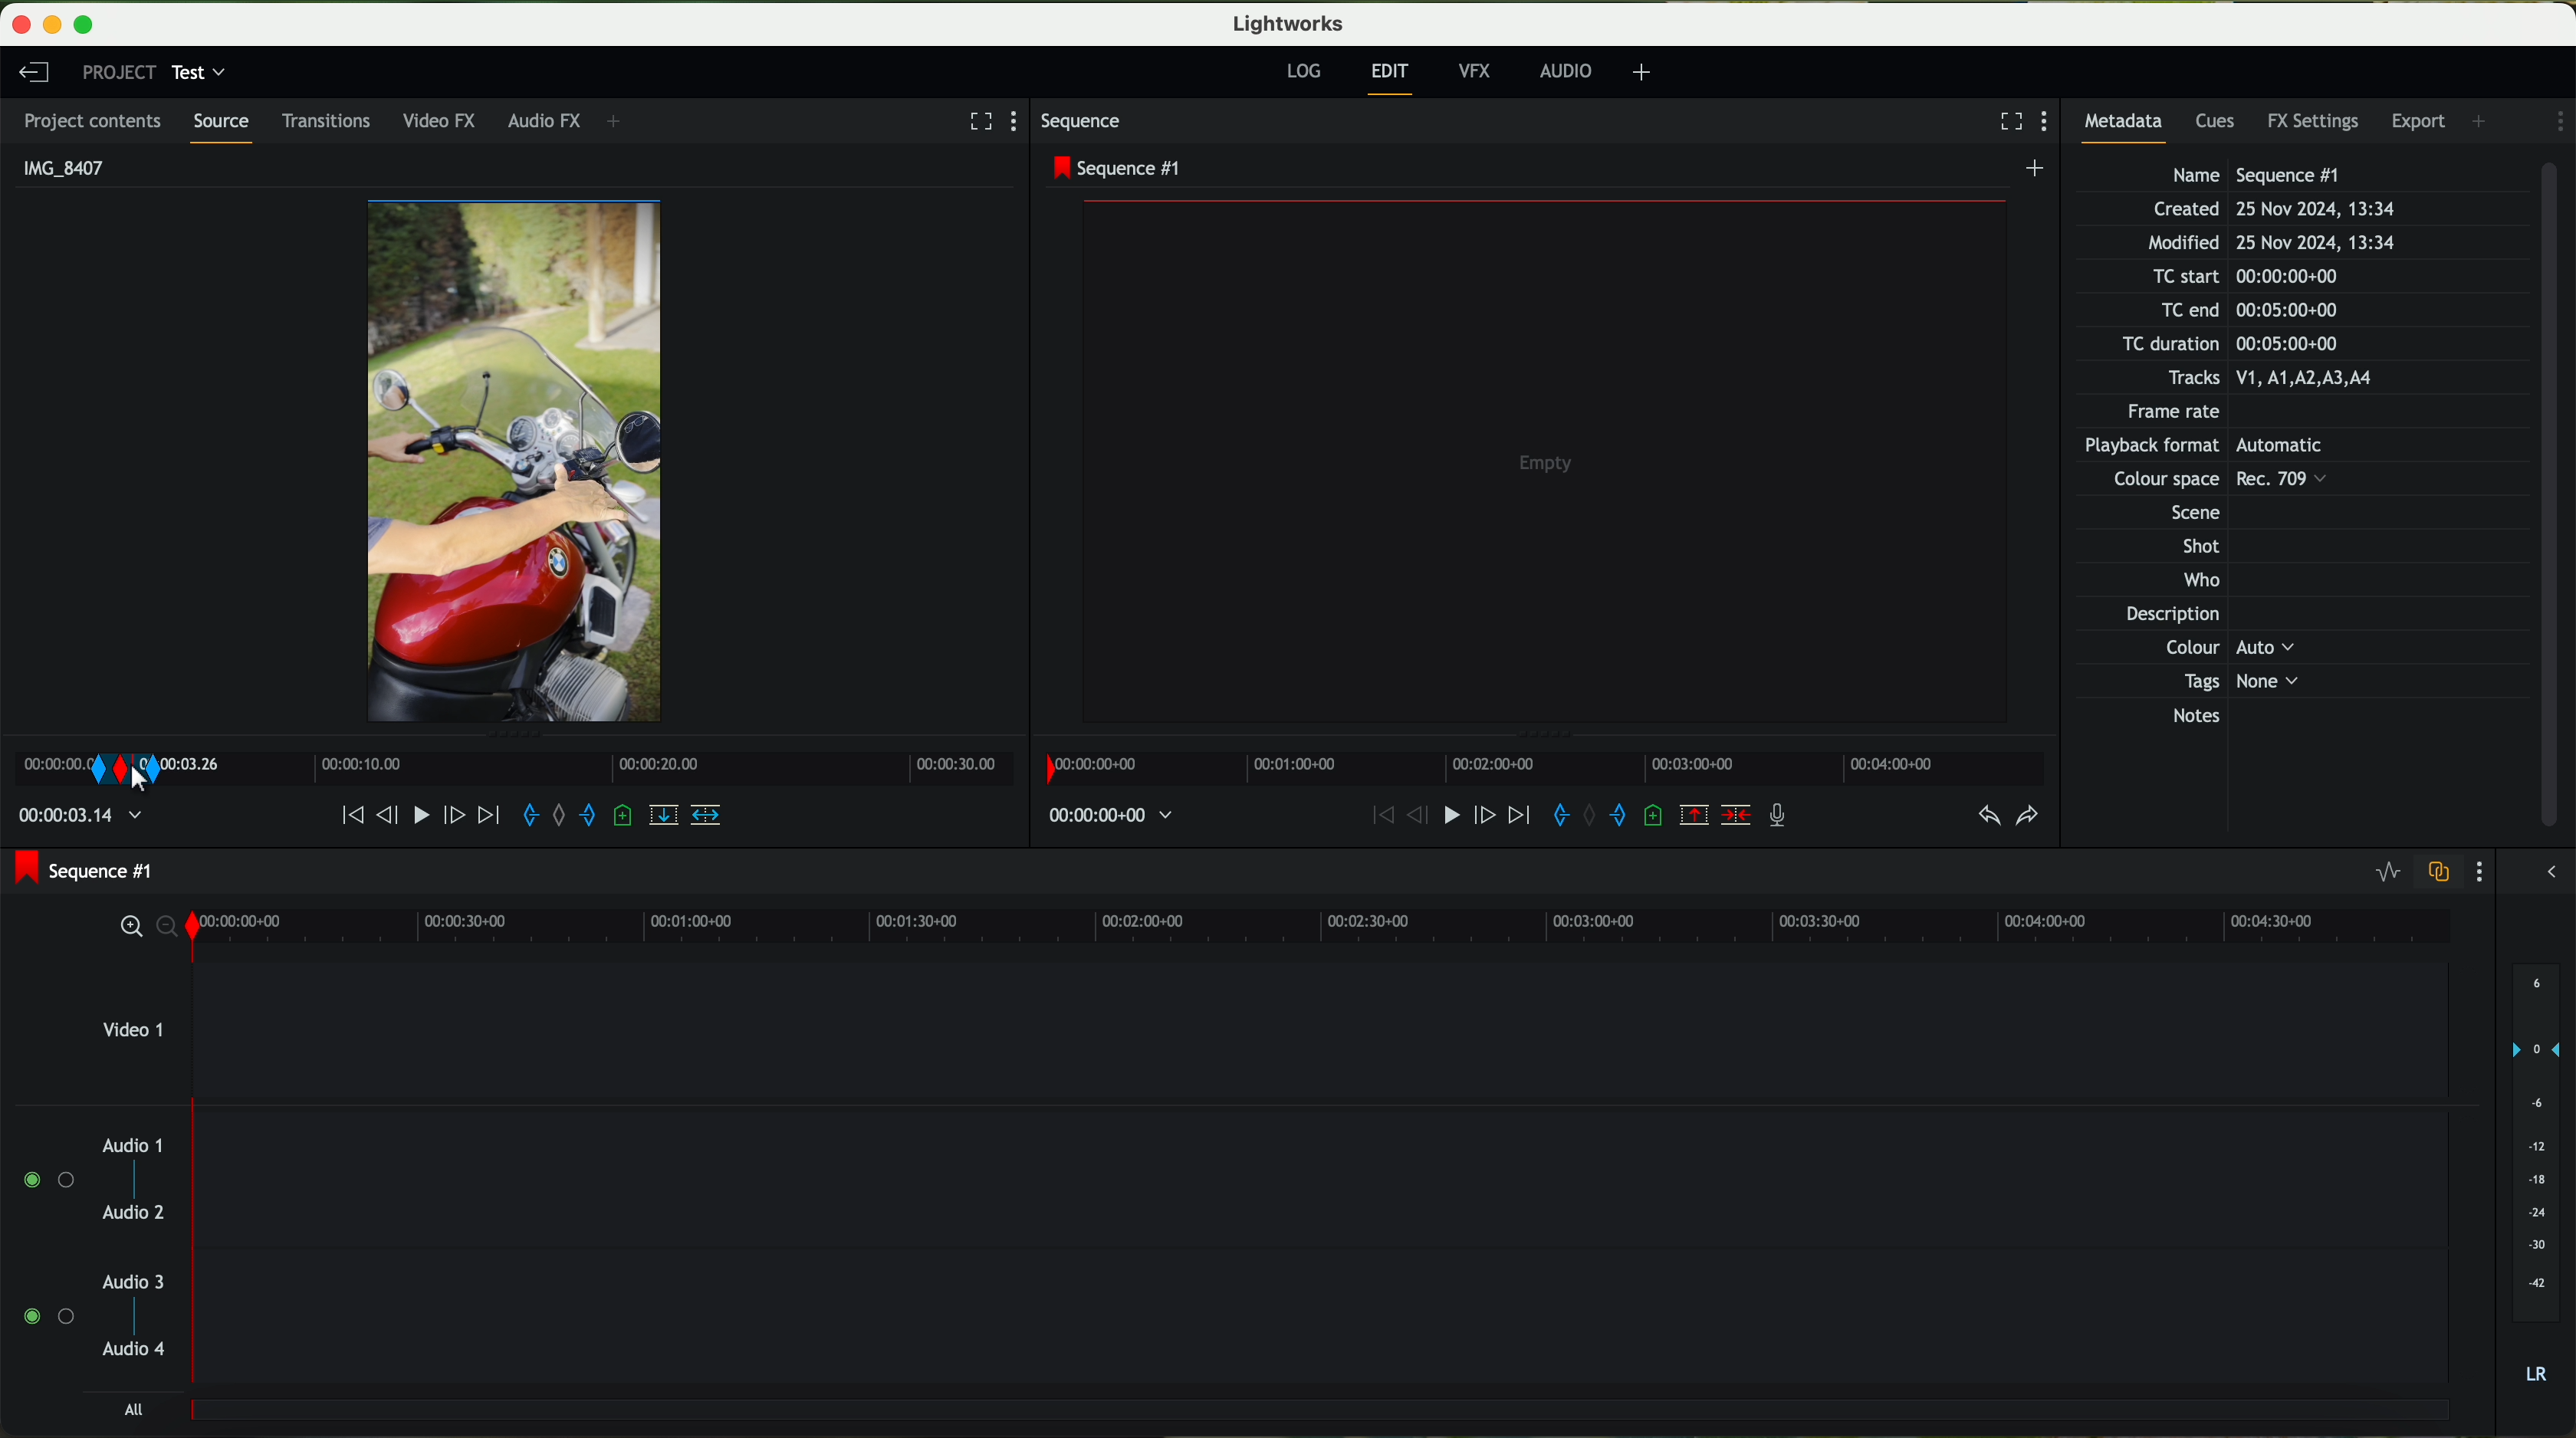 This screenshot has width=2576, height=1438. I want to click on audio 3, so click(135, 1281).